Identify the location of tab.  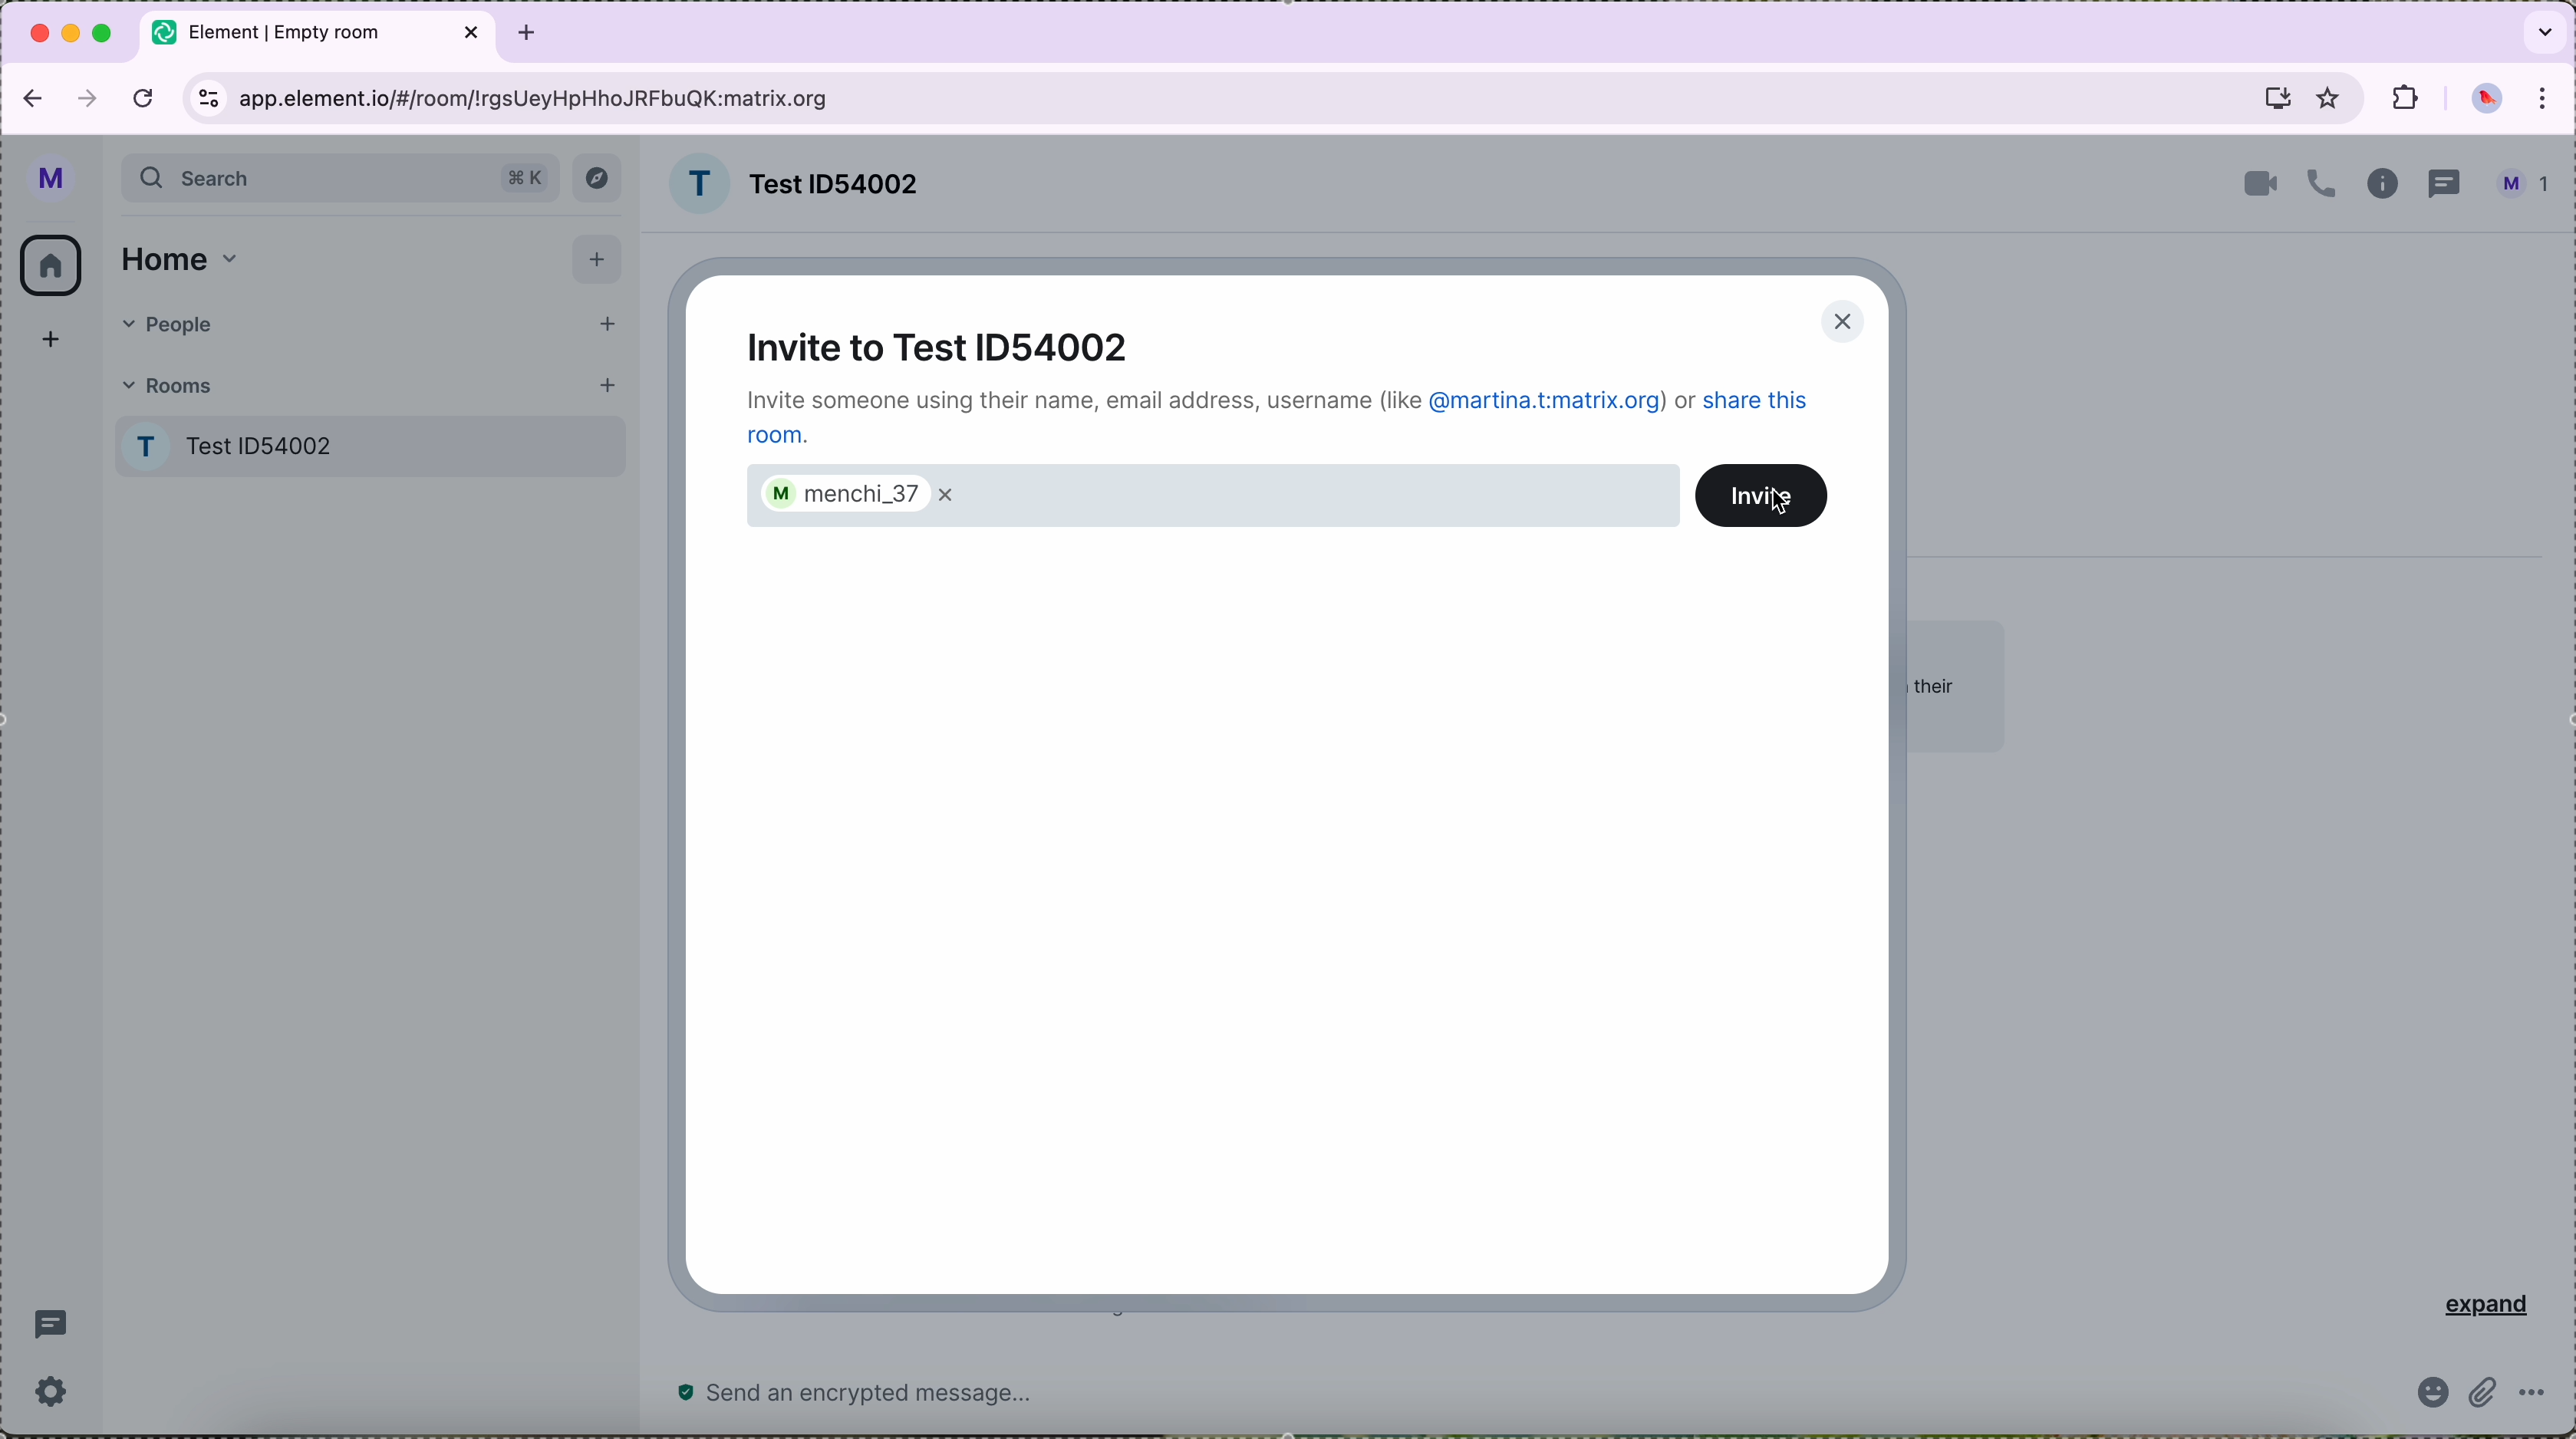
(320, 33).